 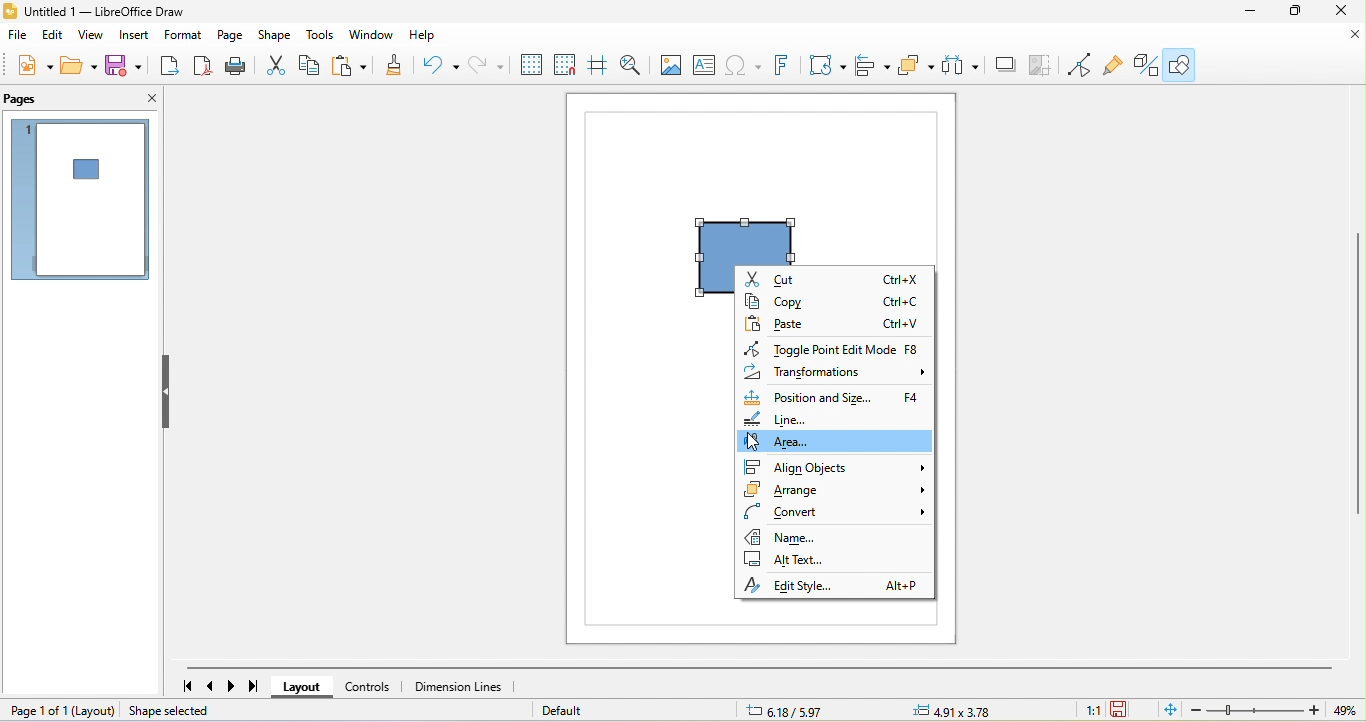 What do you see at coordinates (185, 36) in the screenshot?
I see `format` at bounding box center [185, 36].